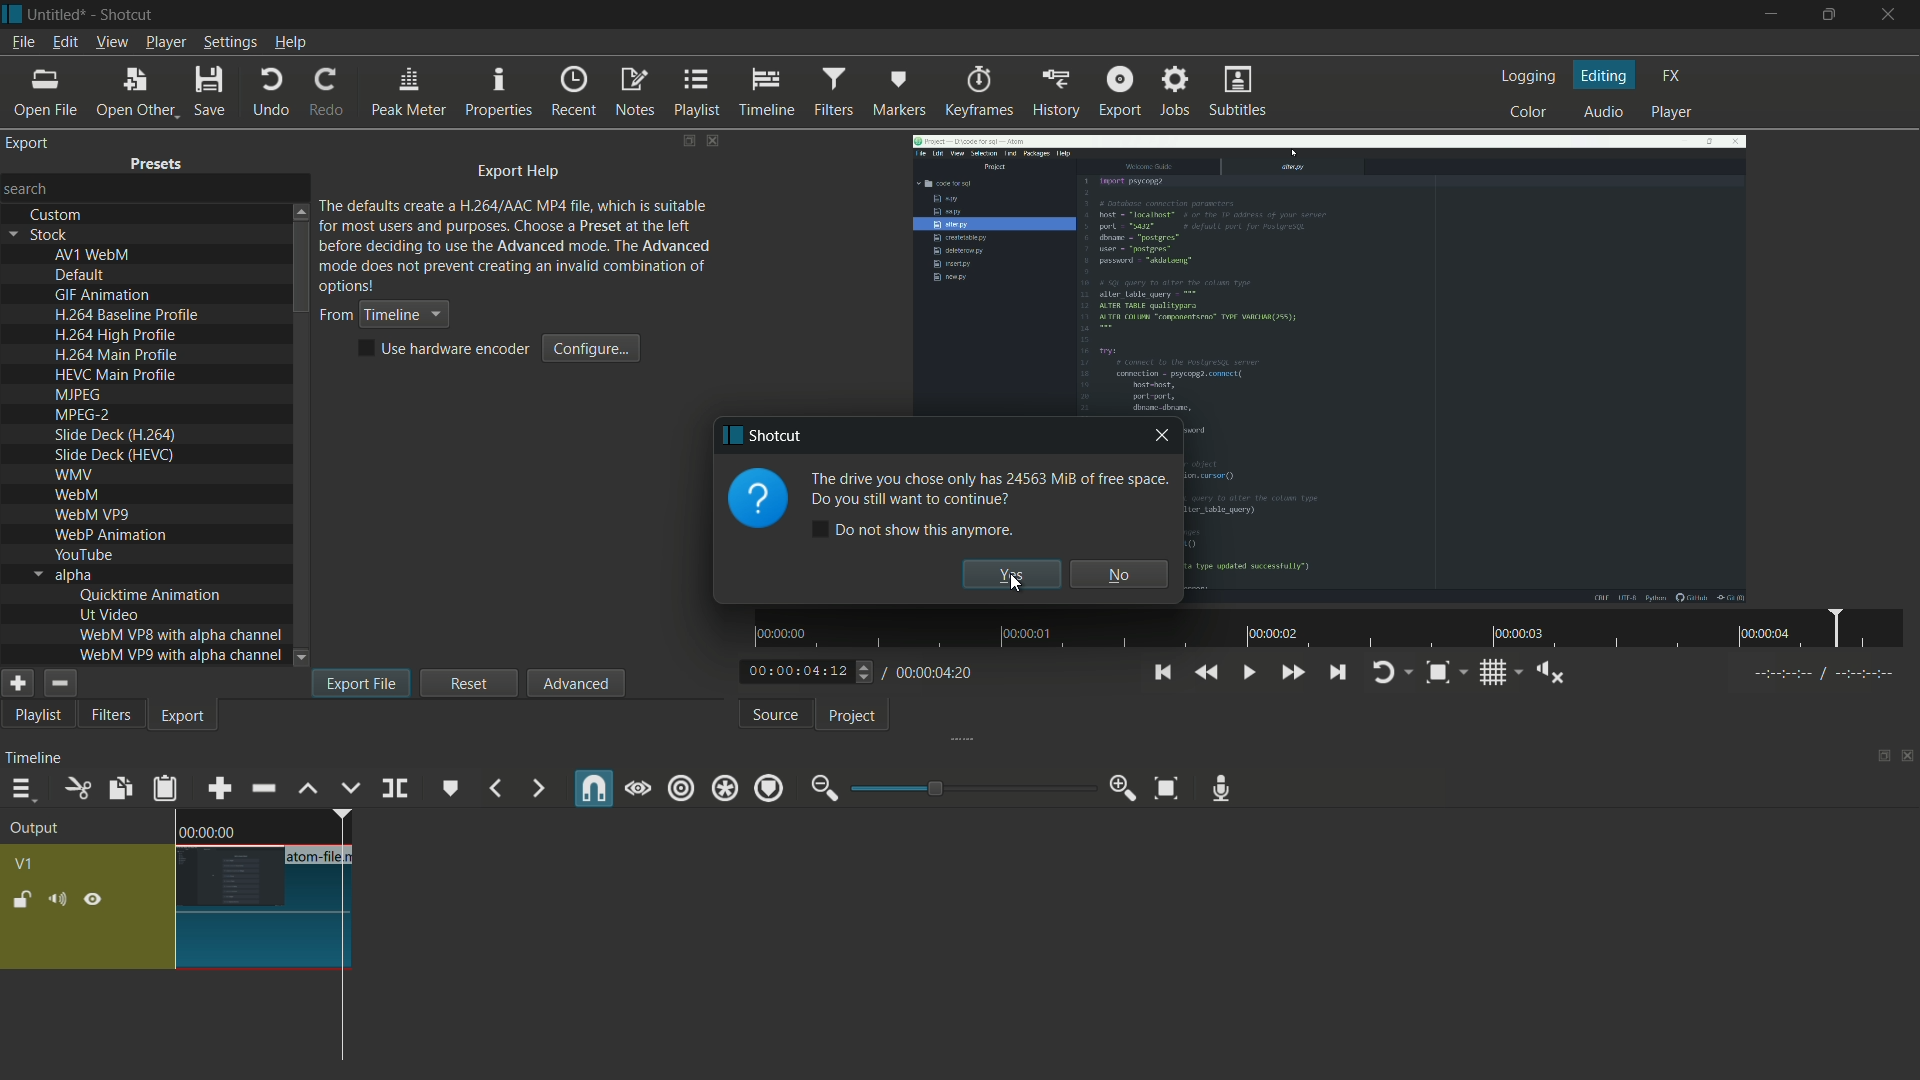 Image resolution: width=1920 pixels, height=1080 pixels. What do you see at coordinates (271, 92) in the screenshot?
I see `undo` at bounding box center [271, 92].